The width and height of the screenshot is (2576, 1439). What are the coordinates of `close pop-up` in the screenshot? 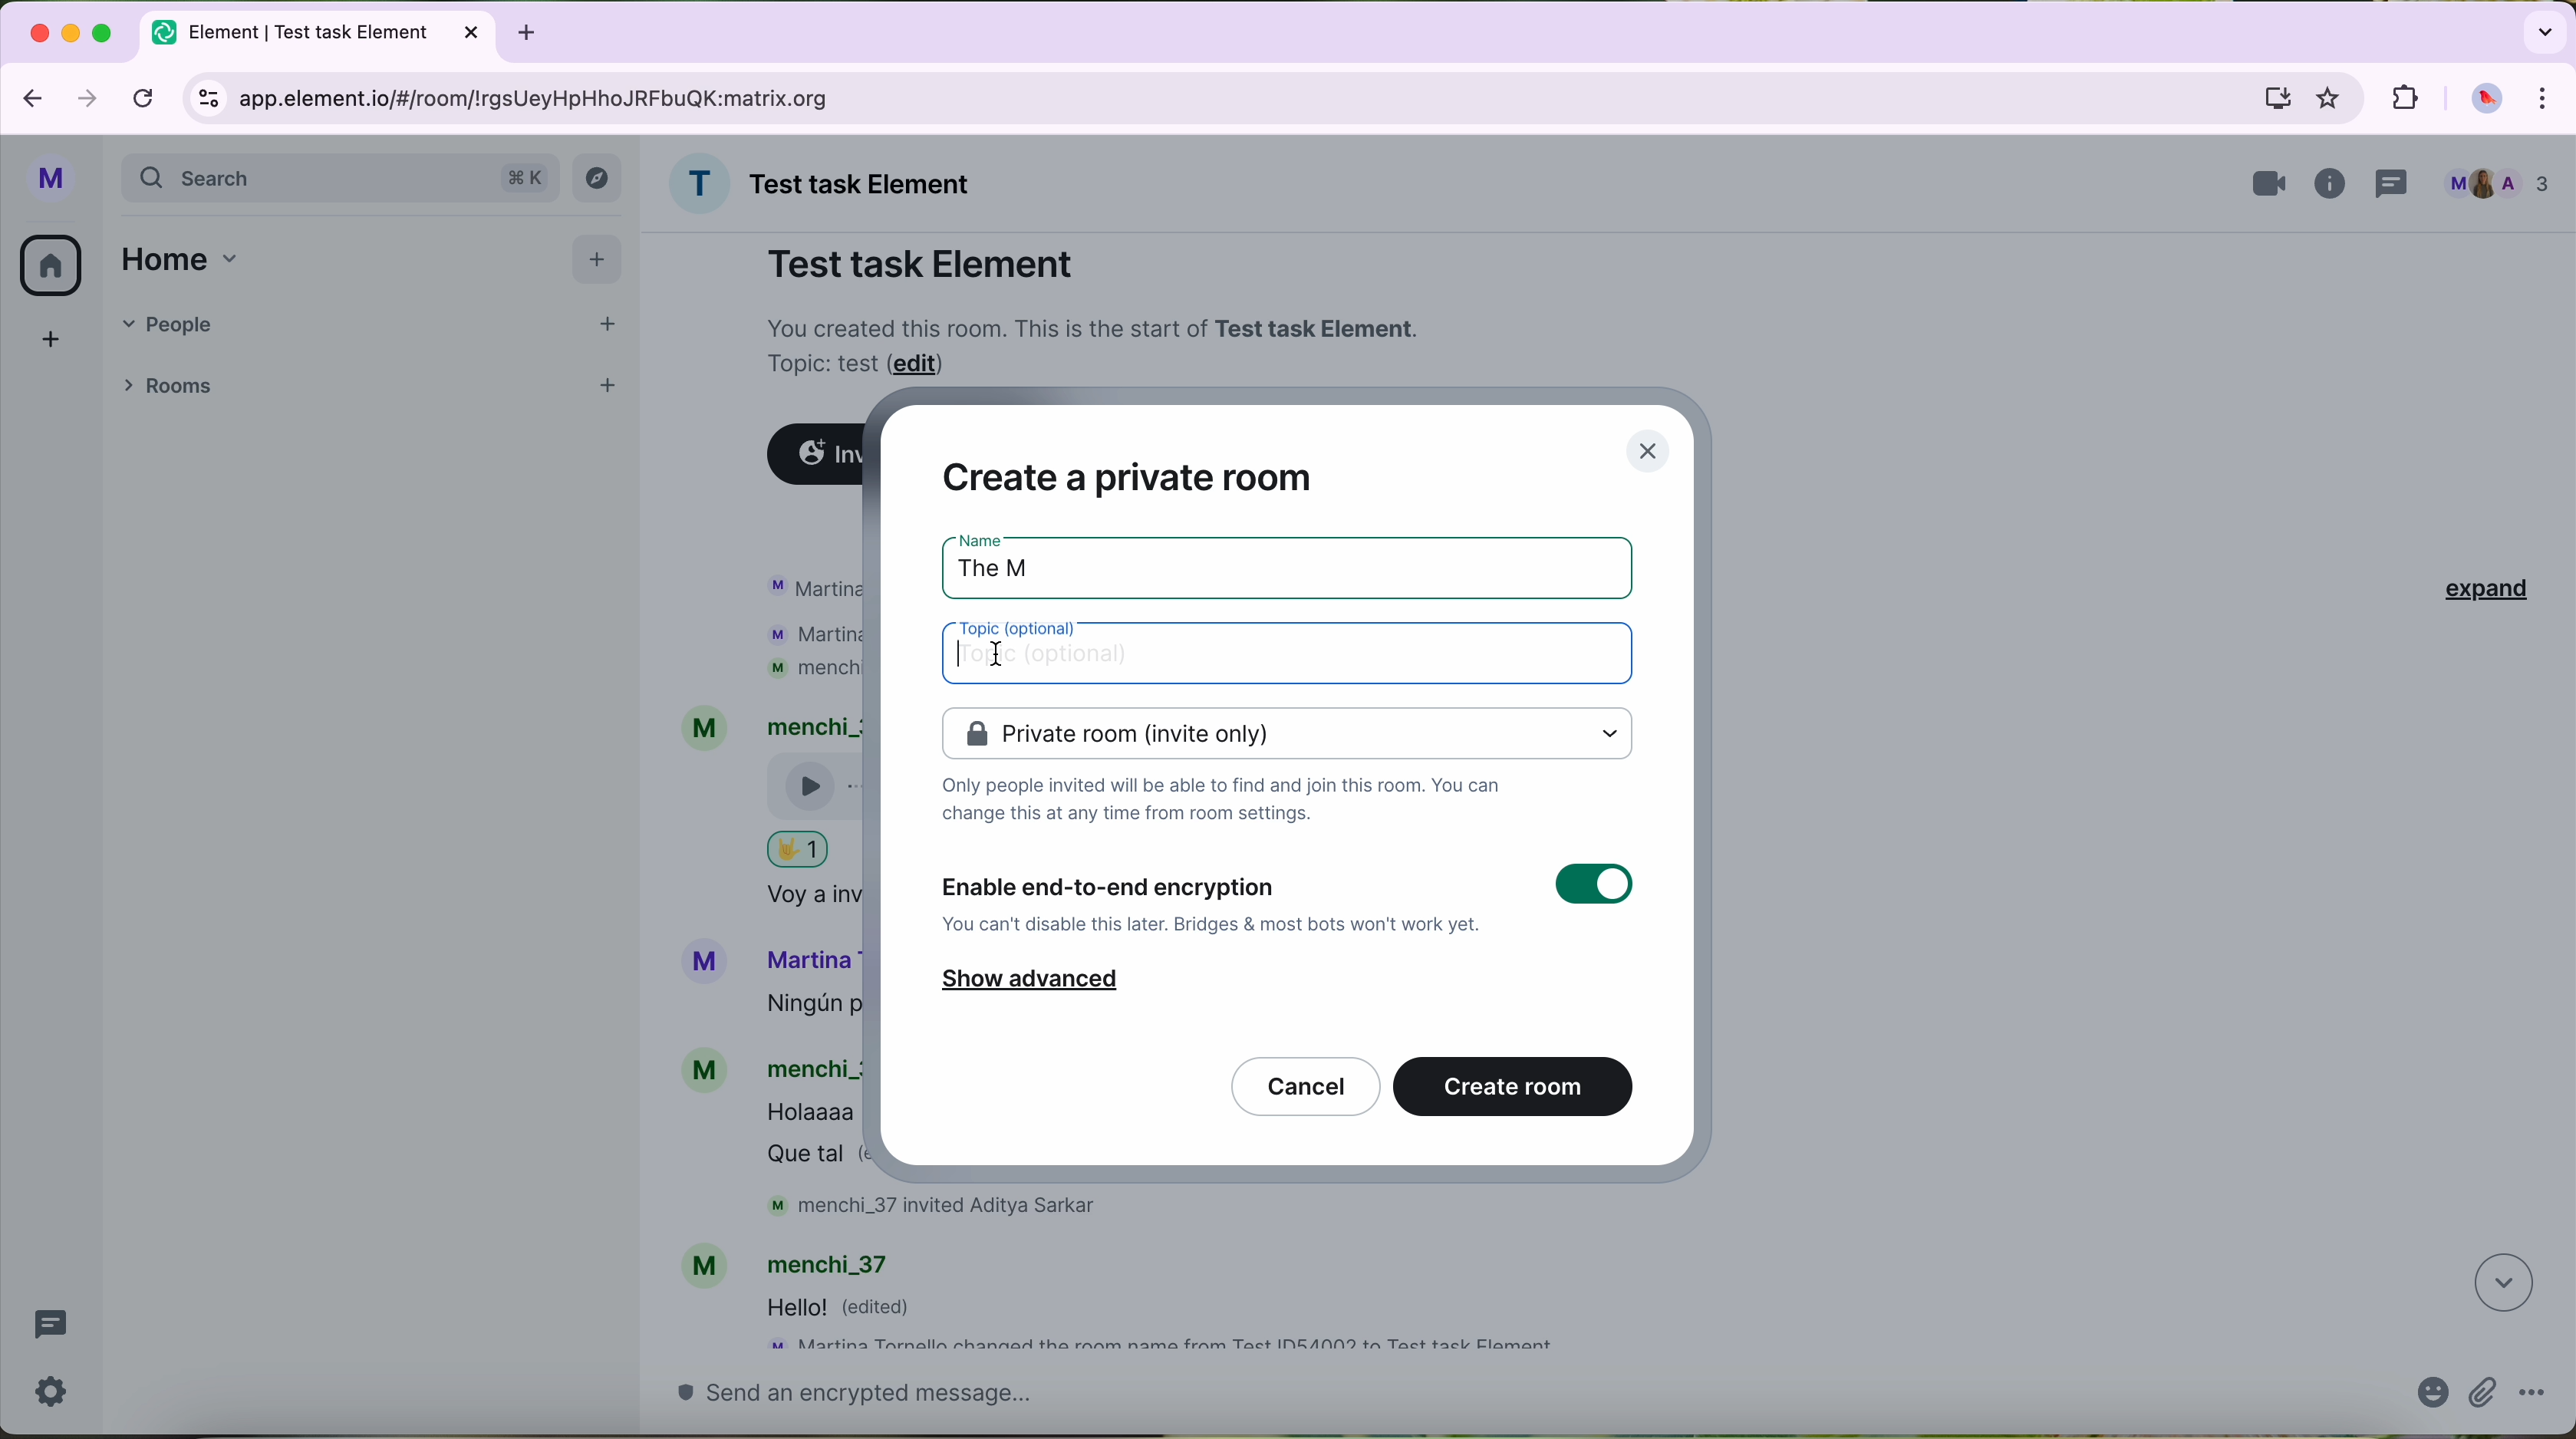 It's located at (1652, 450).